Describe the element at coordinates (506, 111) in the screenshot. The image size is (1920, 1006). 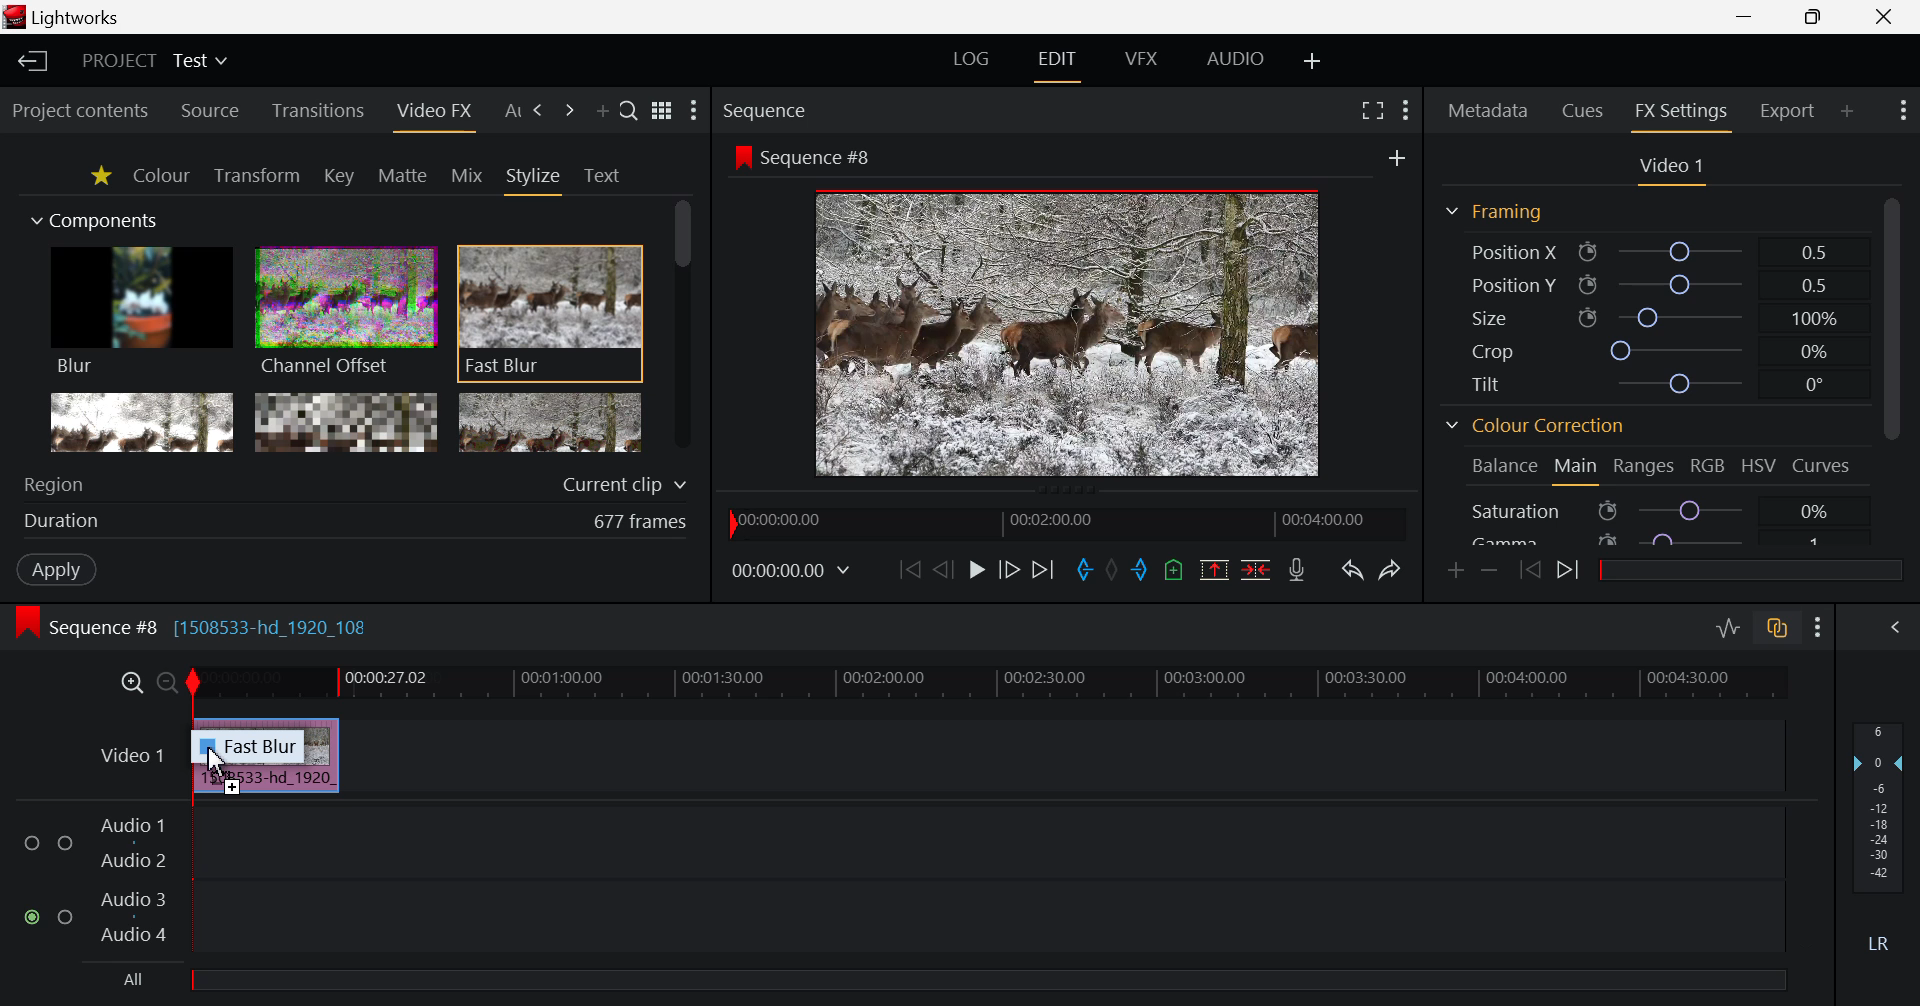
I see `Previous Panel` at that location.